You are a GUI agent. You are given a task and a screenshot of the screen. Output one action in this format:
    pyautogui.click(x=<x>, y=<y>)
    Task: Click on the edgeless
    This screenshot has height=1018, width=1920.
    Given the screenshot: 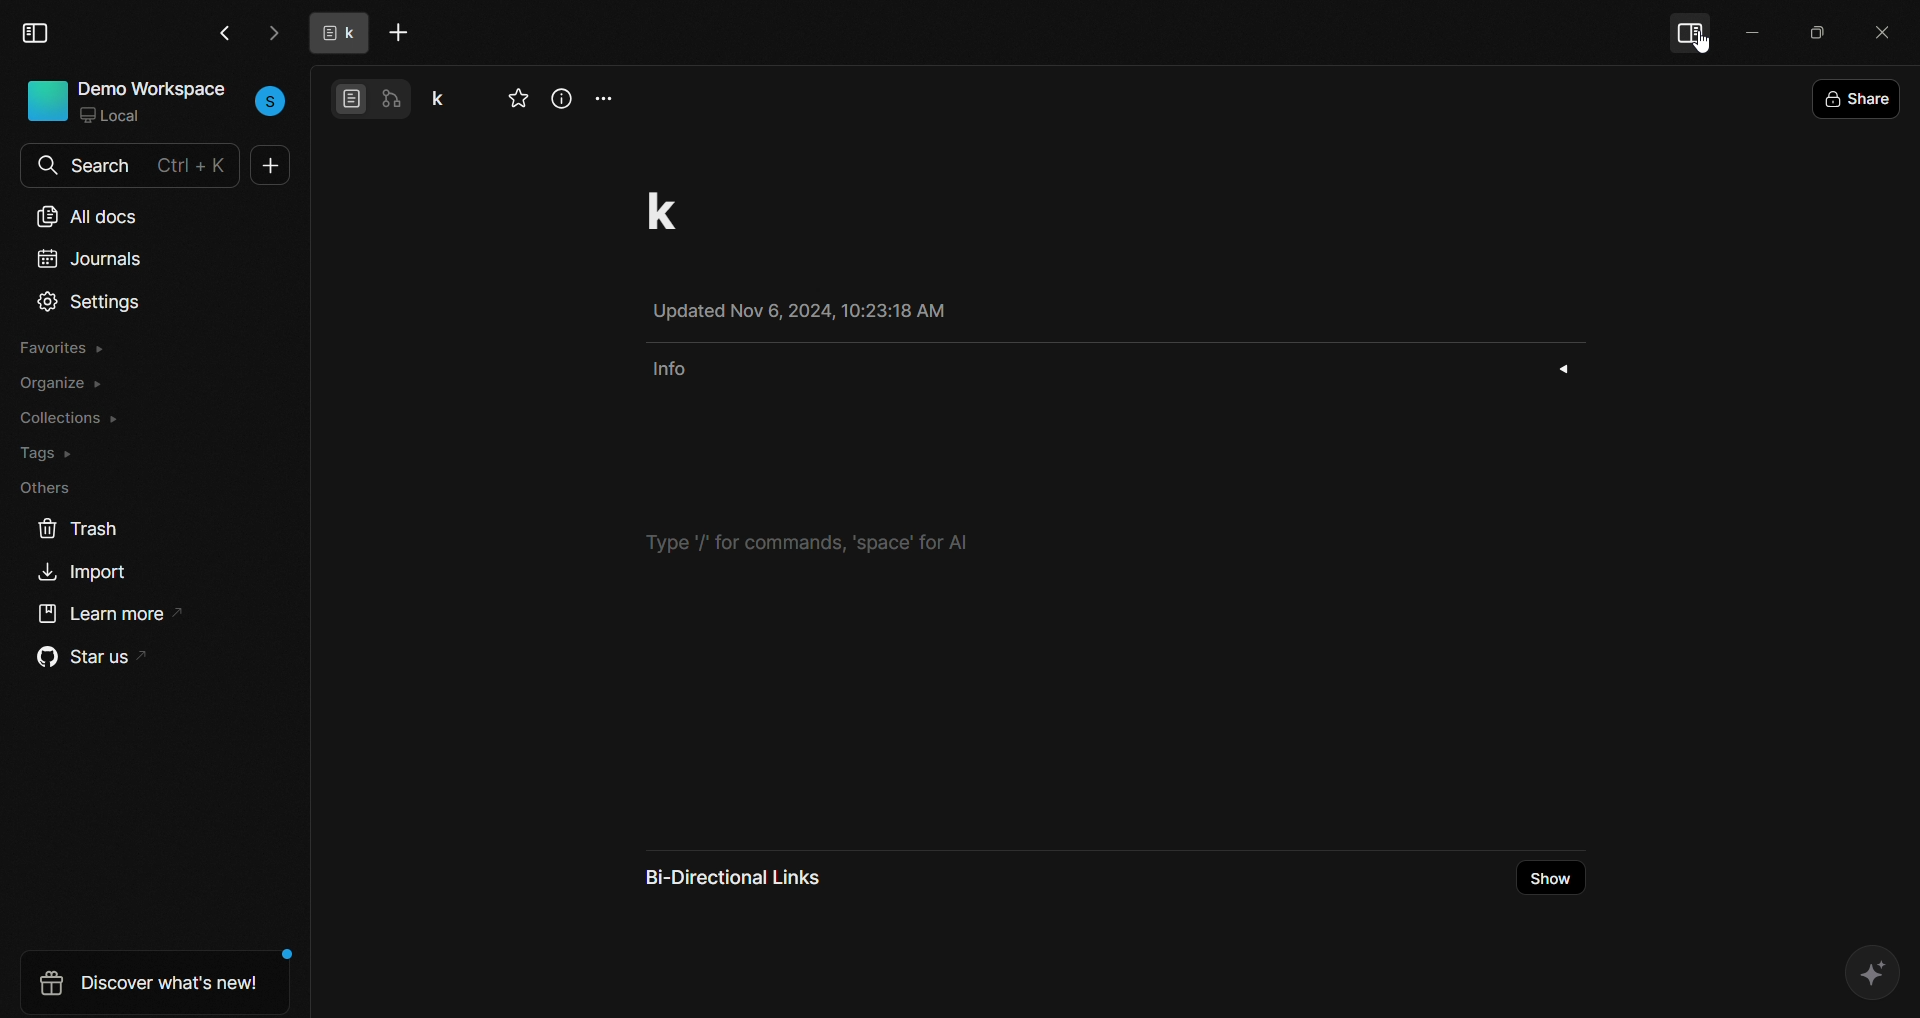 What is the action you would take?
    pyautogui.click(x=397, y=97)
    